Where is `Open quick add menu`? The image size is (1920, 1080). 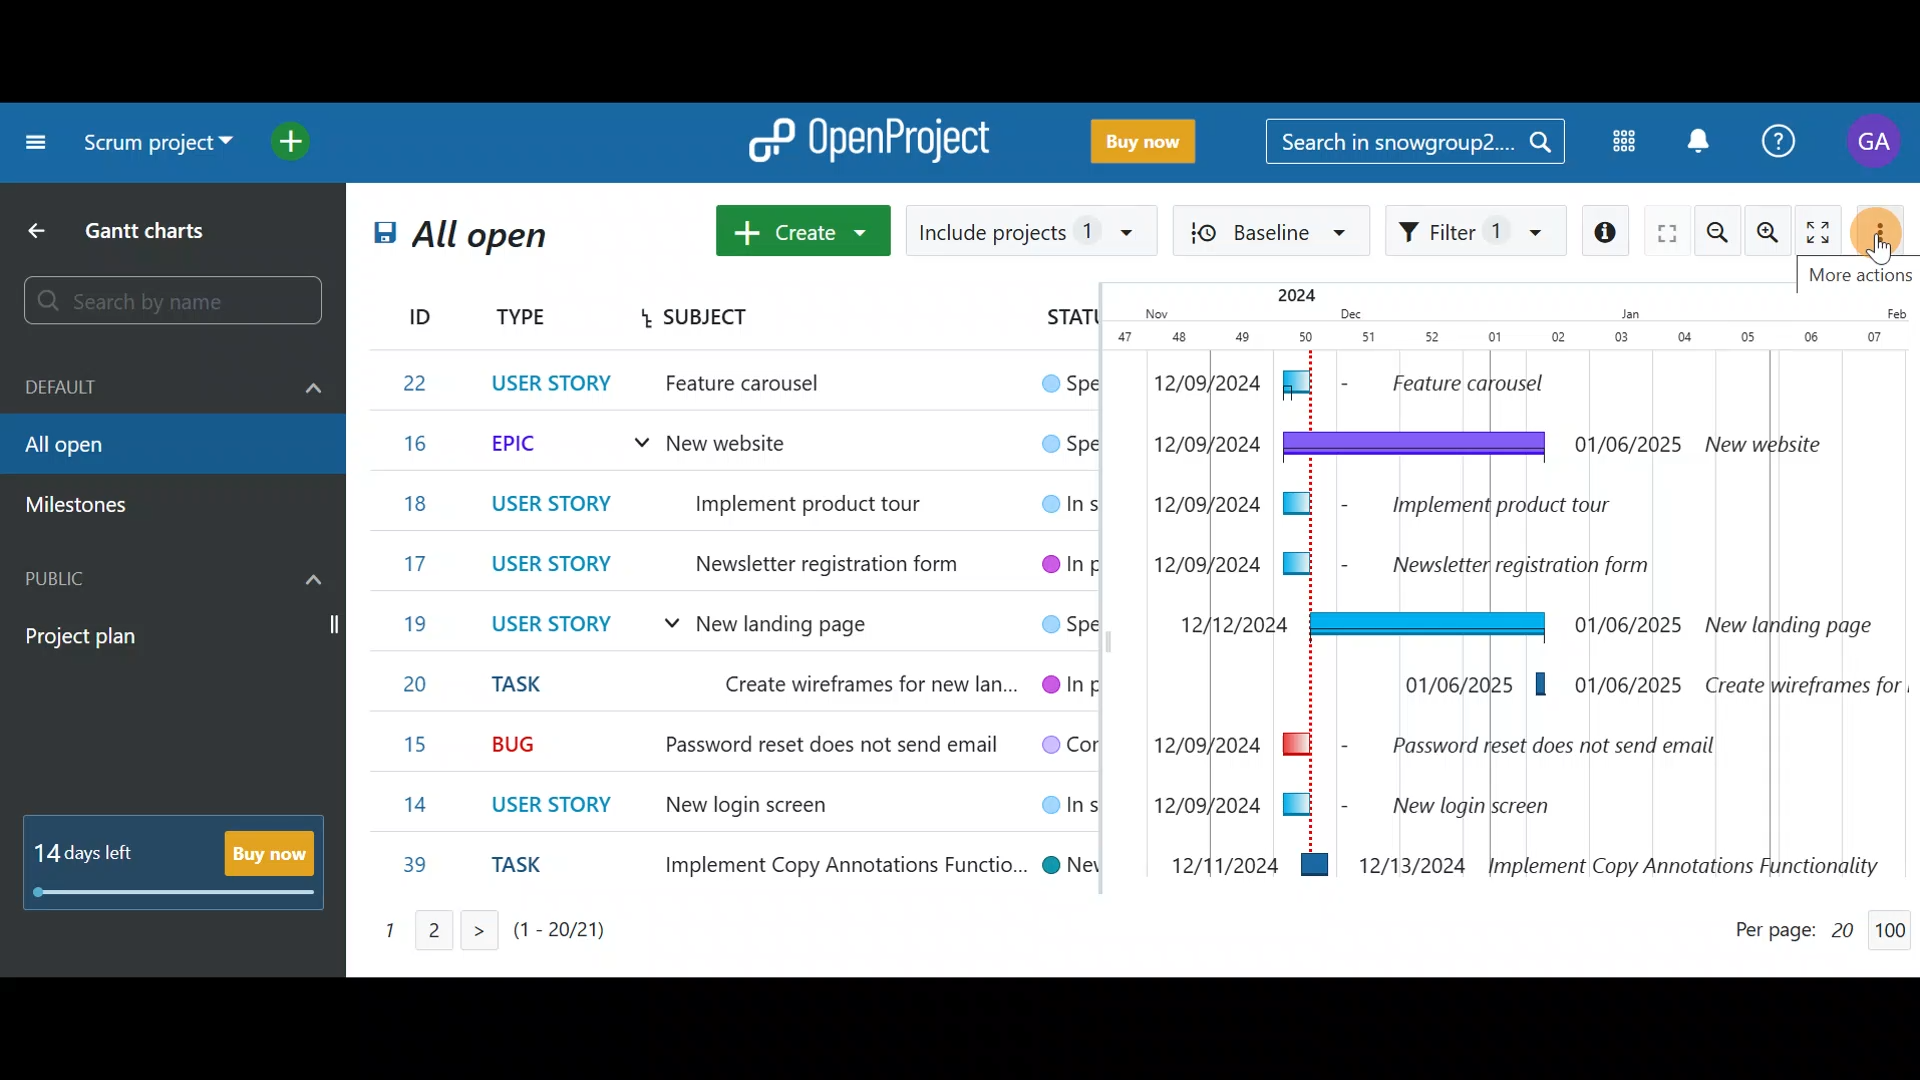 Open quick add menu is located at coordinates (293, 147).